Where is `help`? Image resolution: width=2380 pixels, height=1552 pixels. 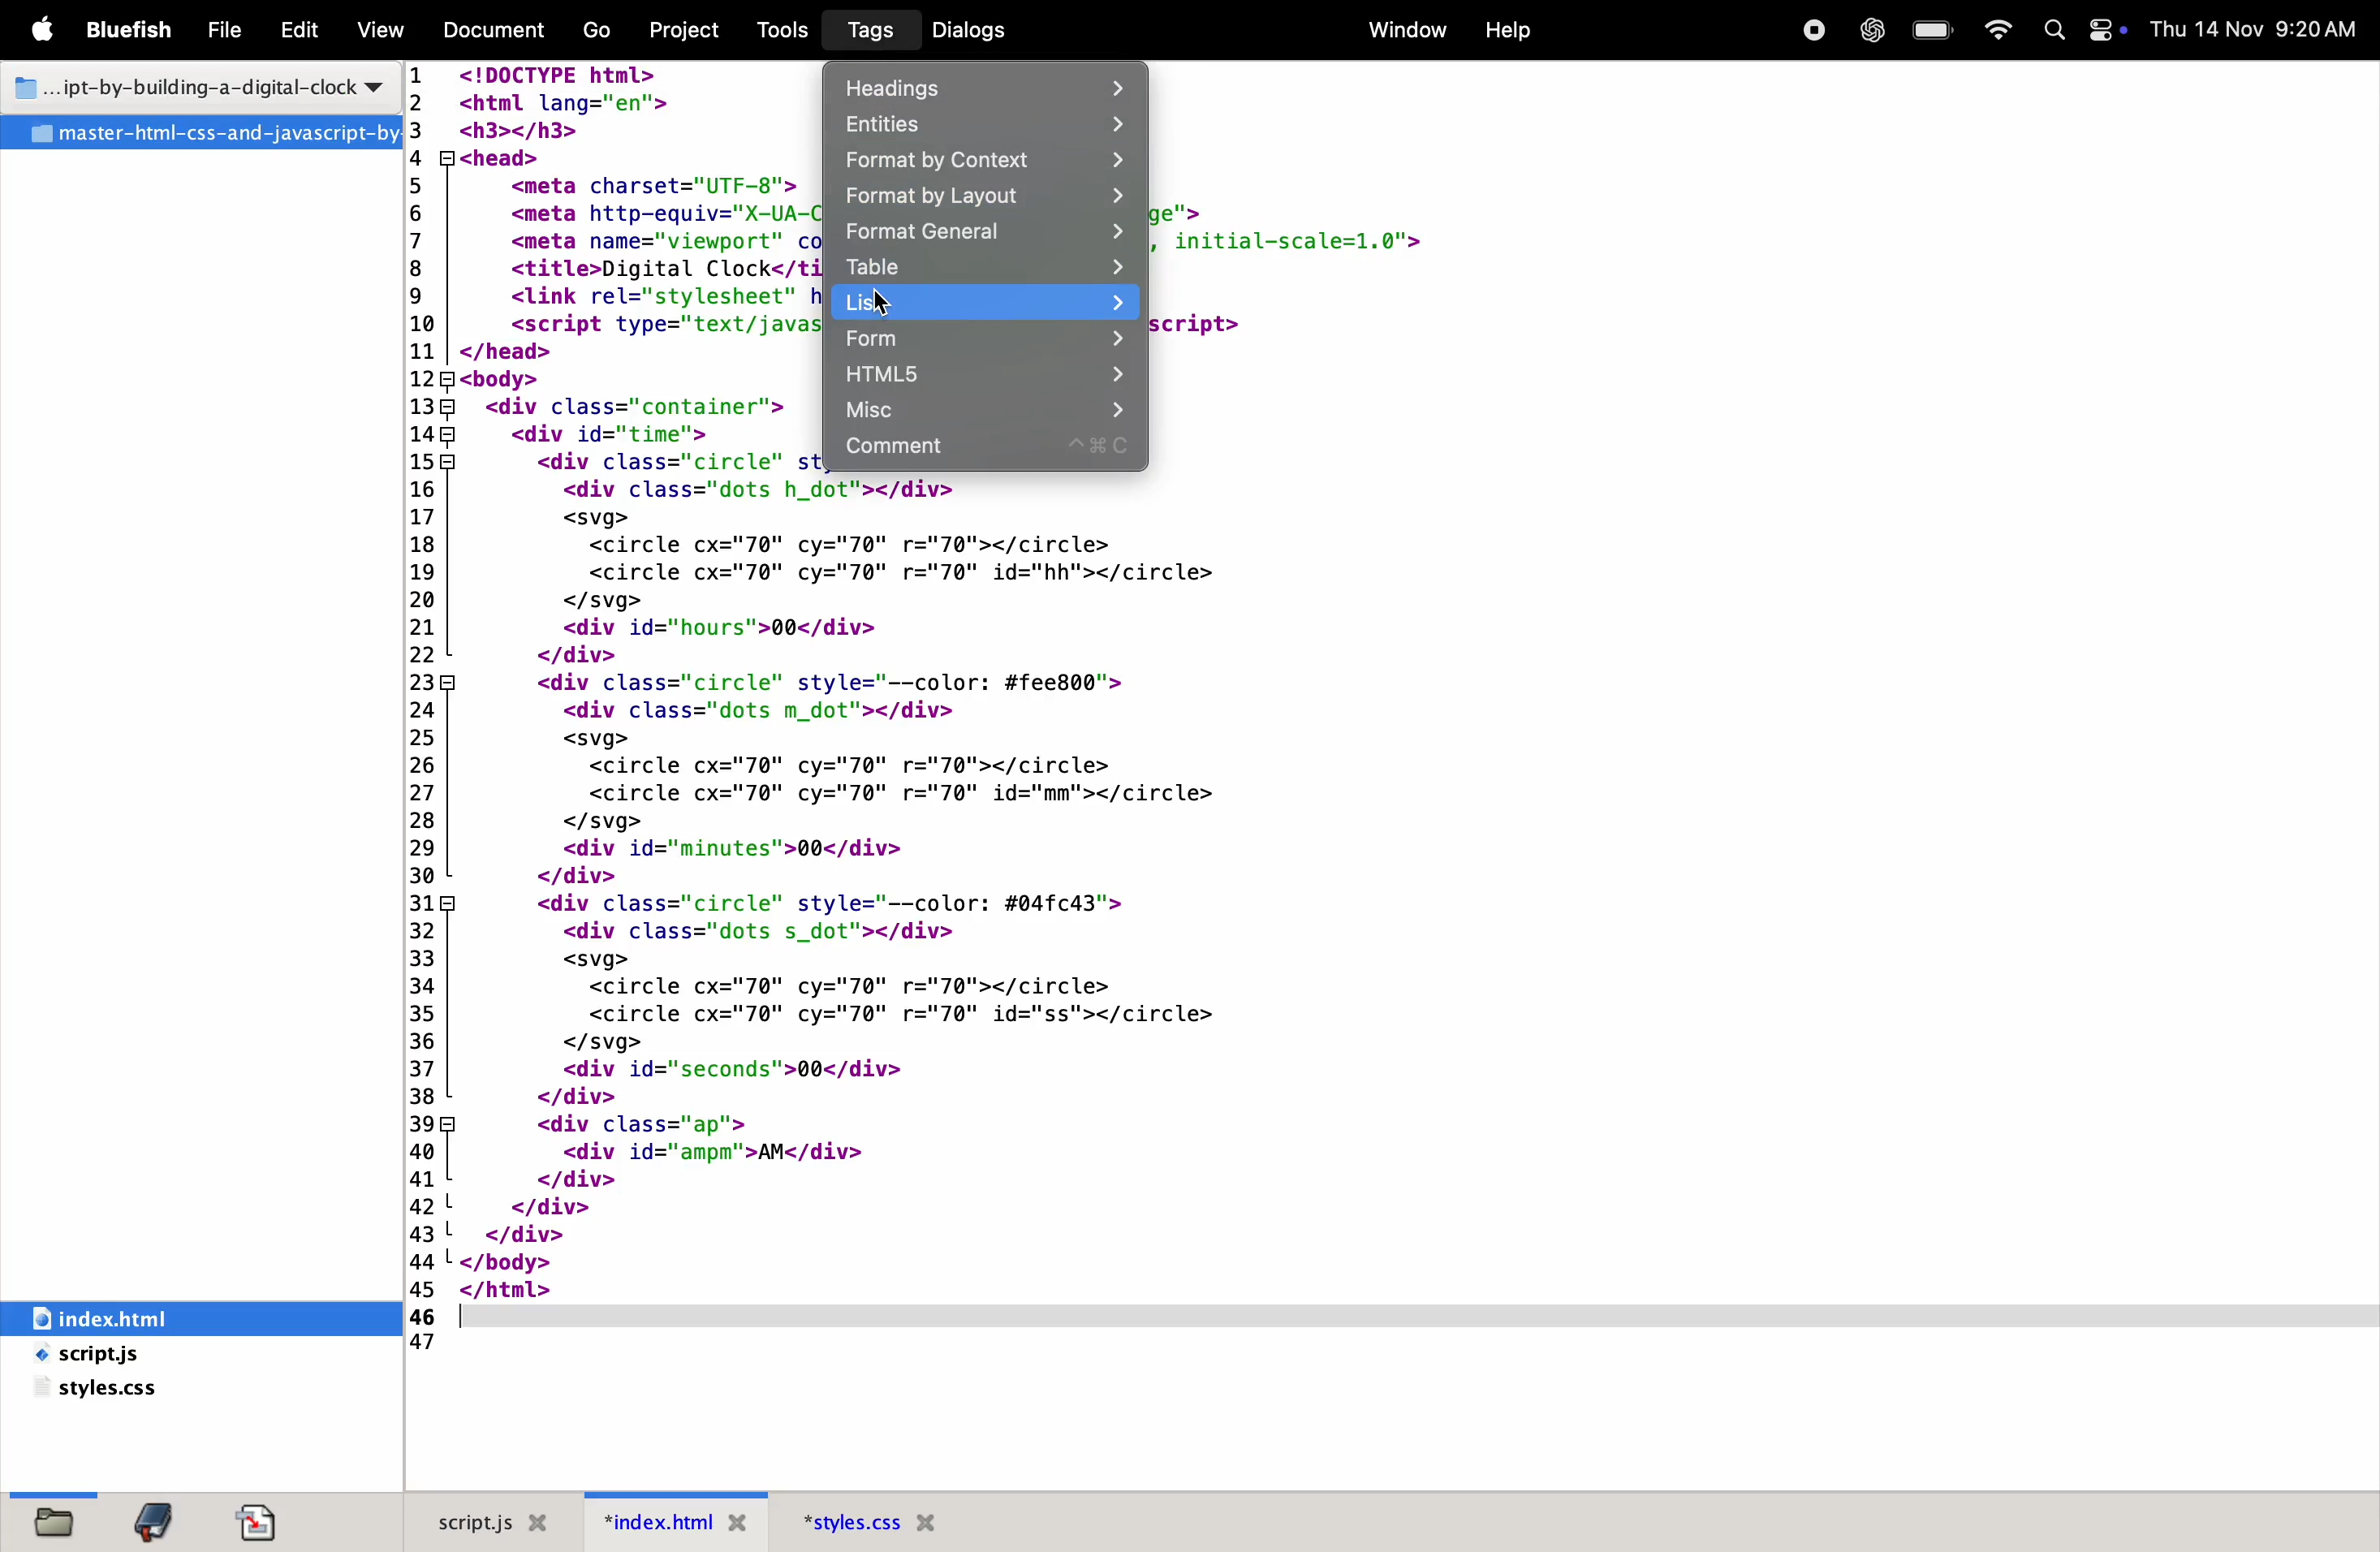 help is located at coordinates (1507, 30).